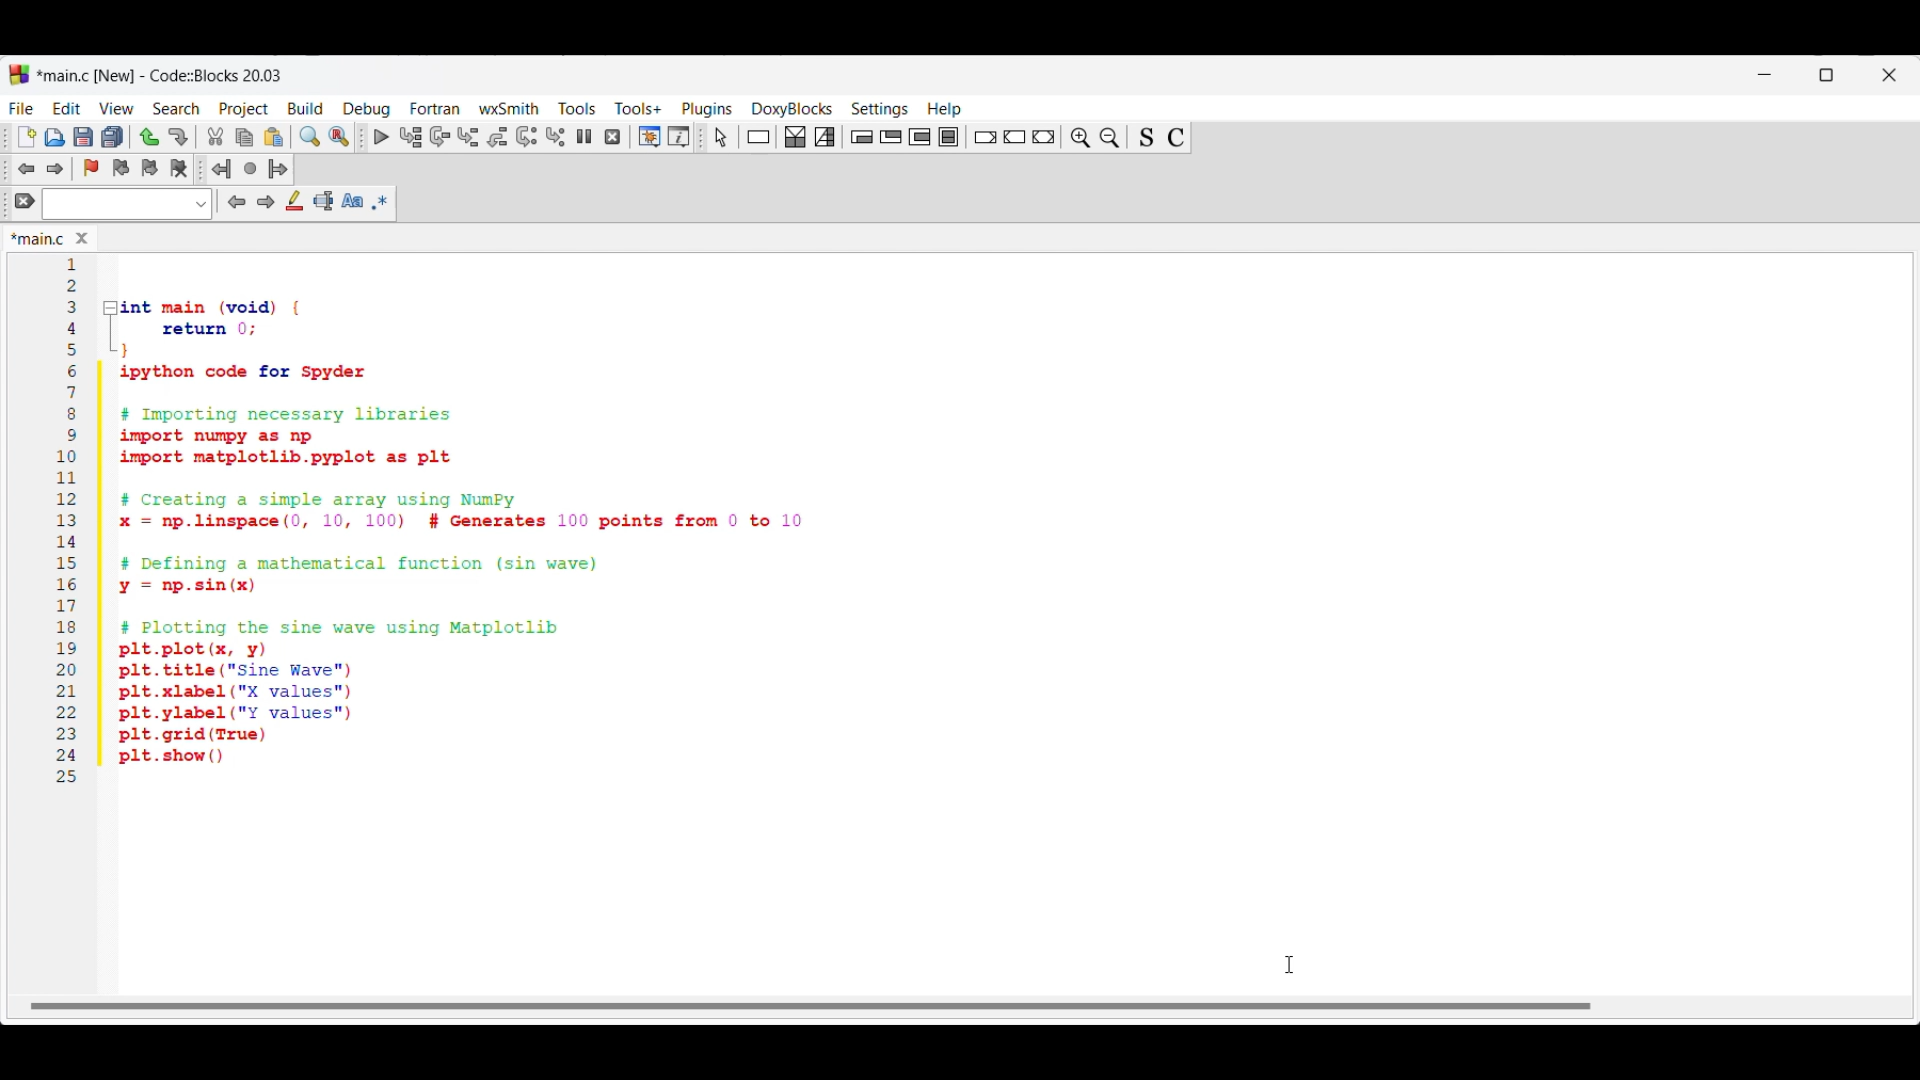 The image size is (1920, 1080). Describe the element at coordinates (366, 109) in the screenshot. I see `Debug menu` at that location.